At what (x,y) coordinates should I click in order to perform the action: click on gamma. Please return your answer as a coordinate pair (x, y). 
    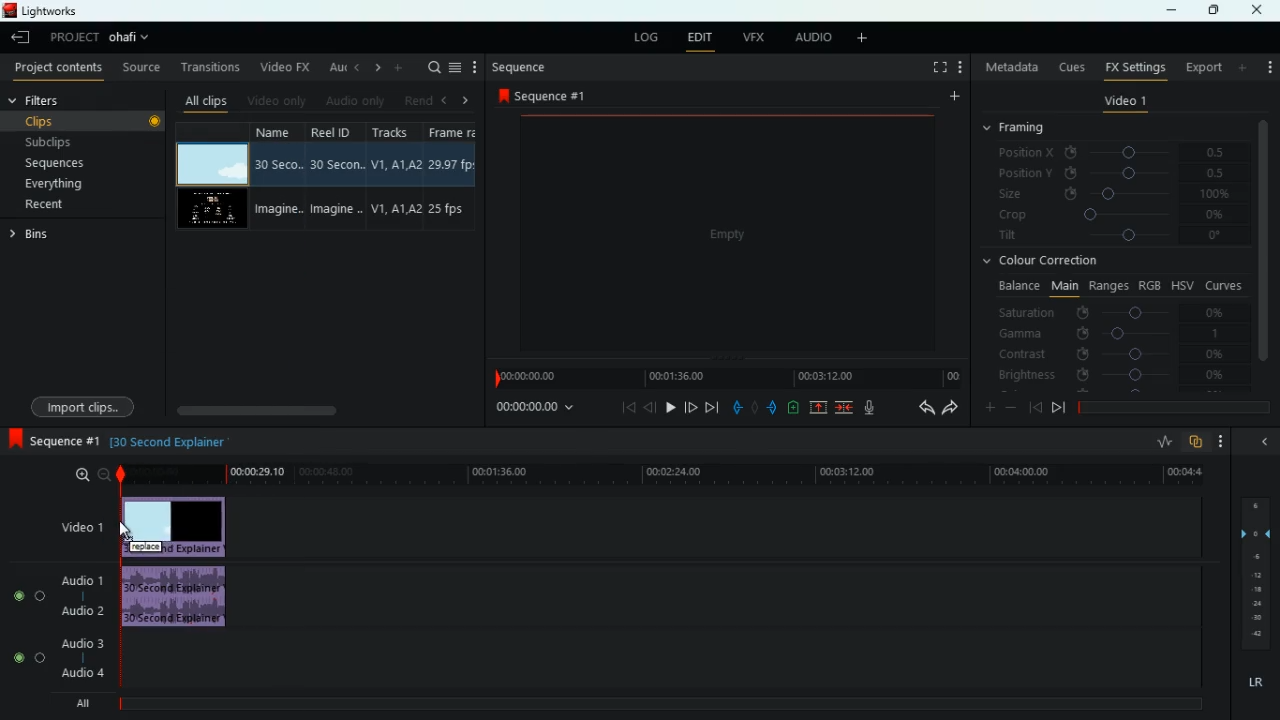
    Looking at the image, I should click on (1118, 332).